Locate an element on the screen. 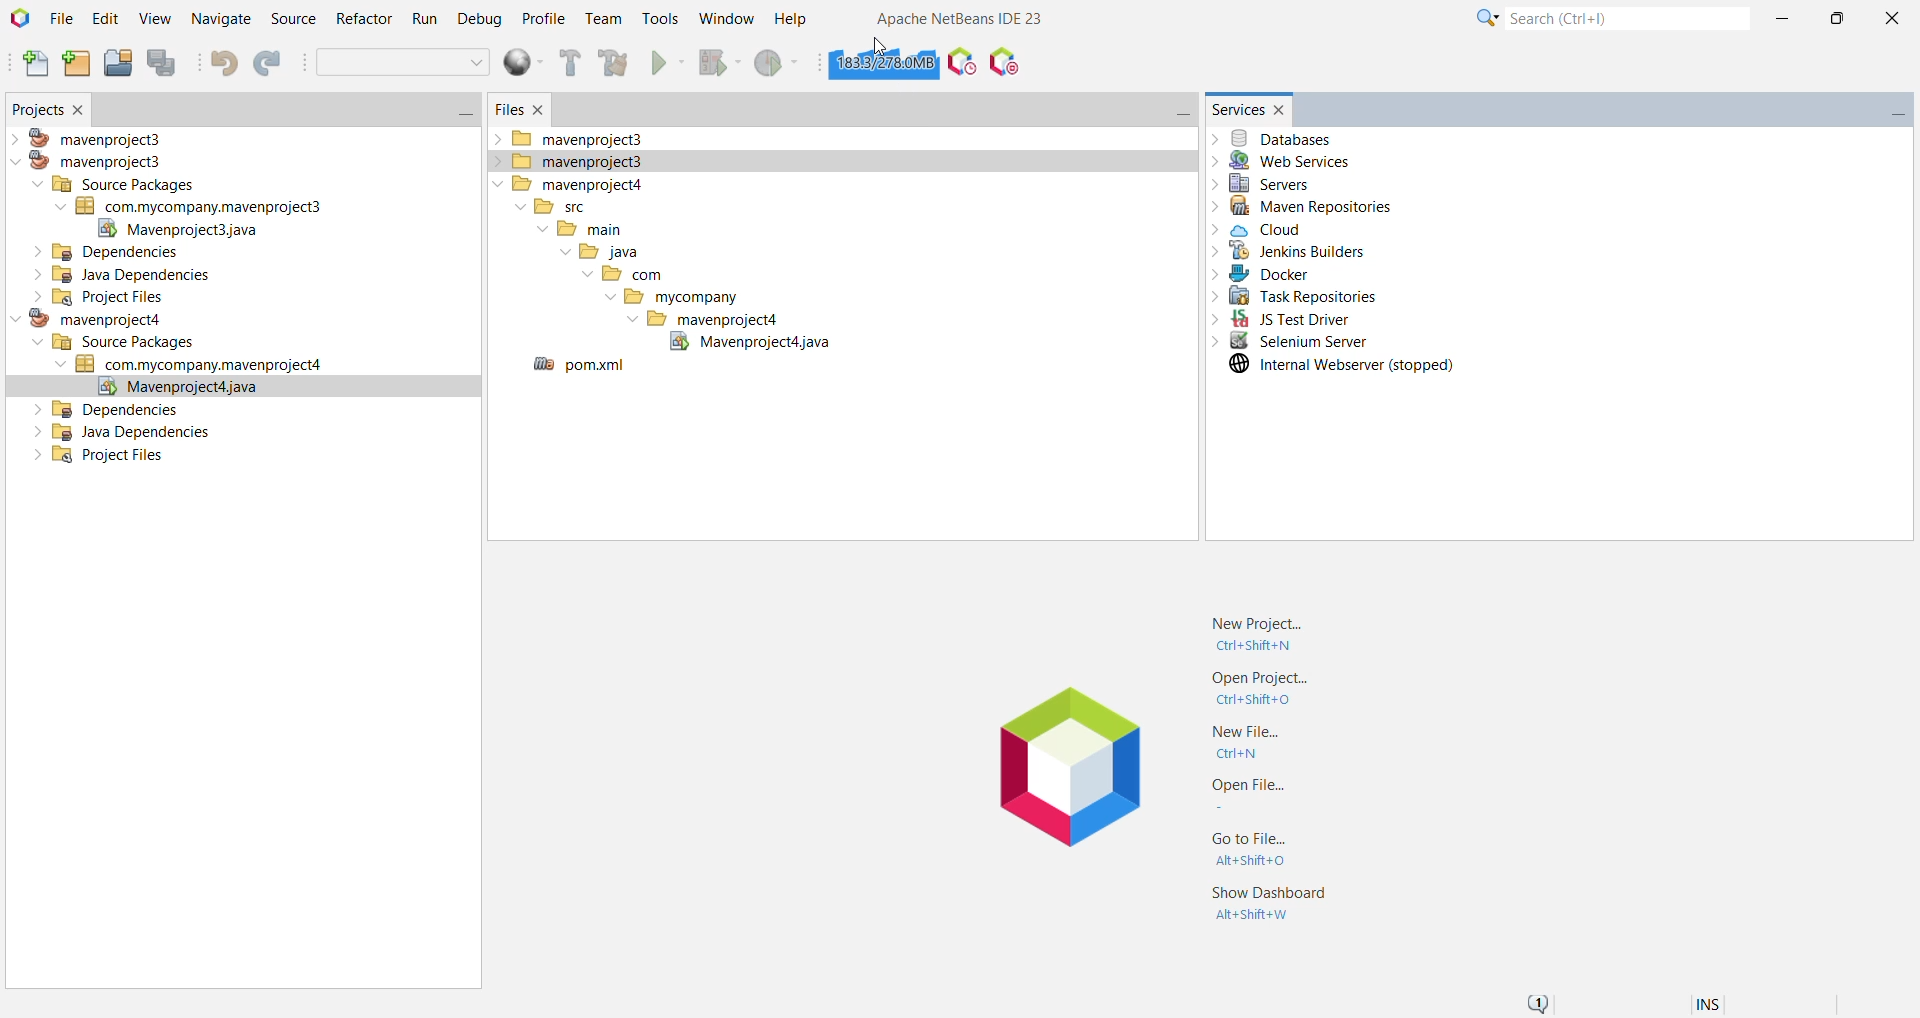 The width and height of the screenshot is (1920, 1018). New Project is located at coordinates (1262, 636).